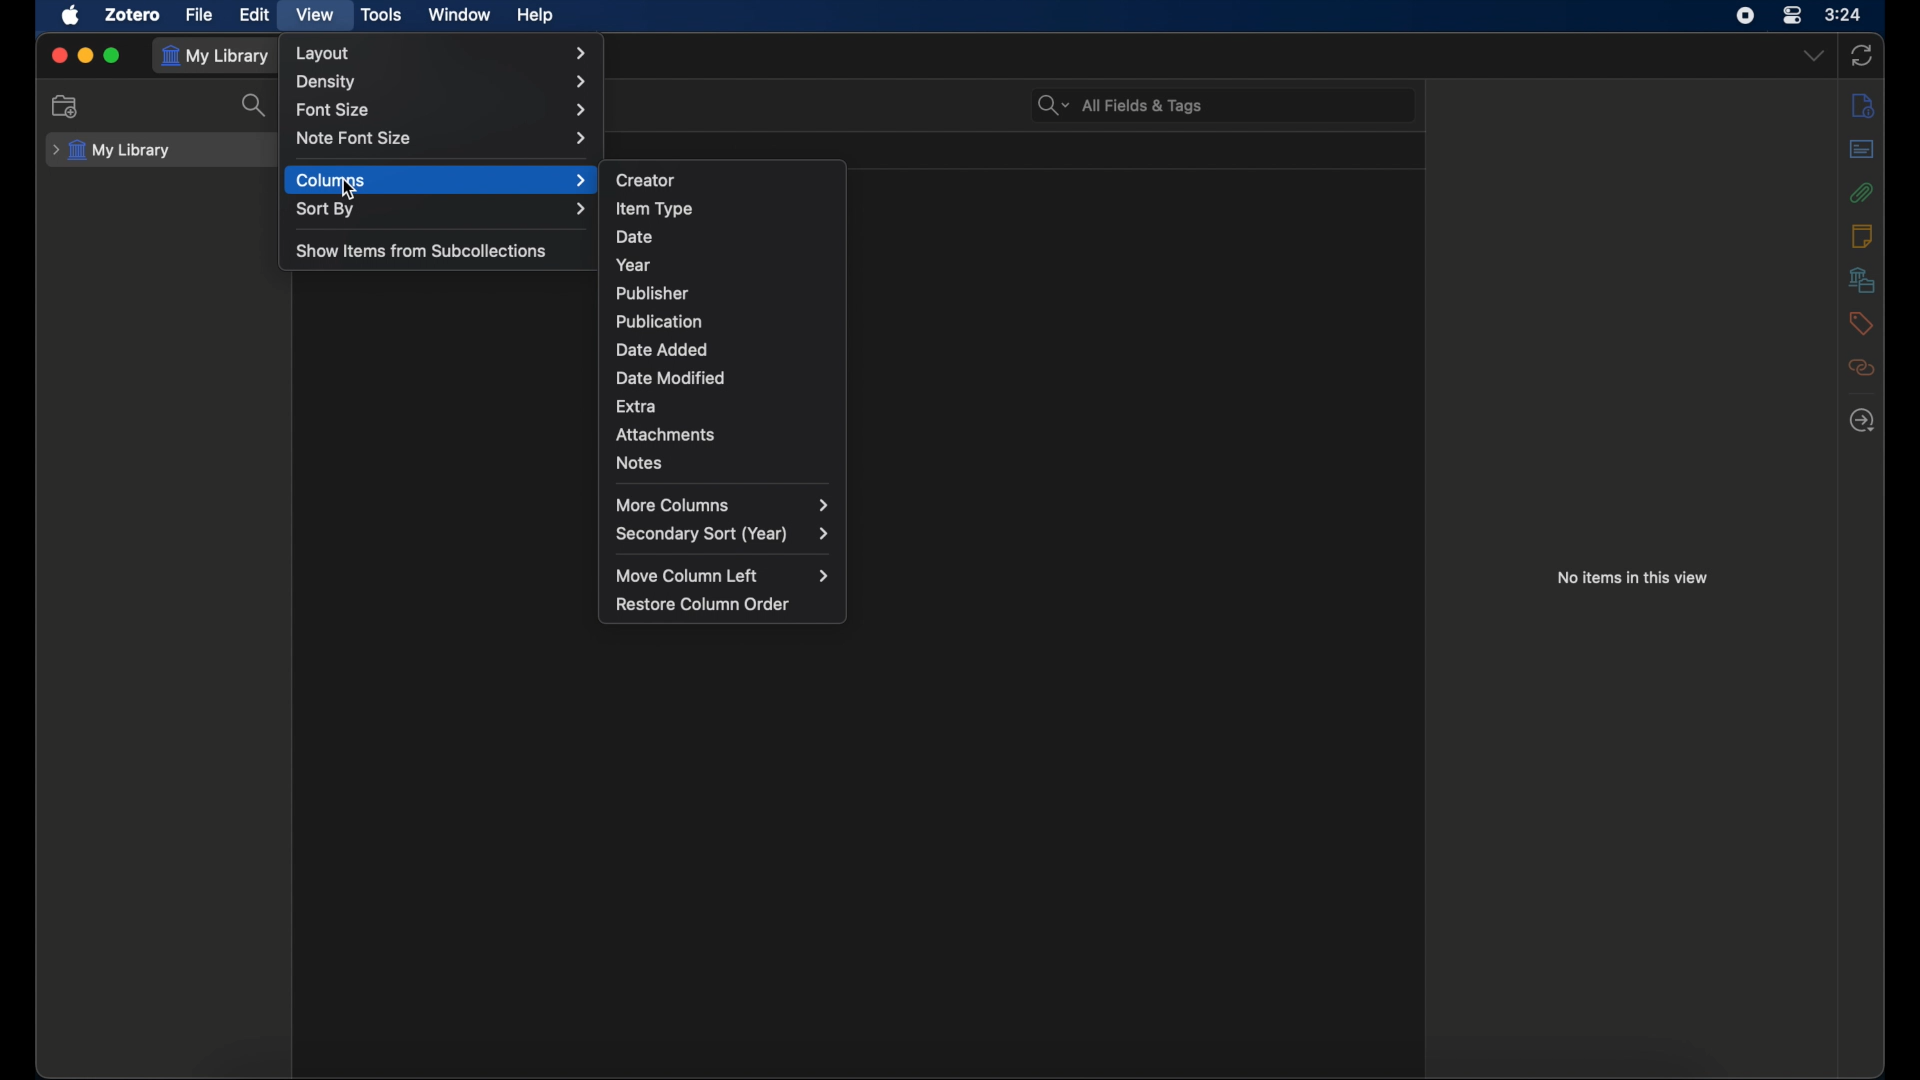  What do you see at coordinates (256, 105) in the screenshot?
I see `search` at bounding box center [256, 105].